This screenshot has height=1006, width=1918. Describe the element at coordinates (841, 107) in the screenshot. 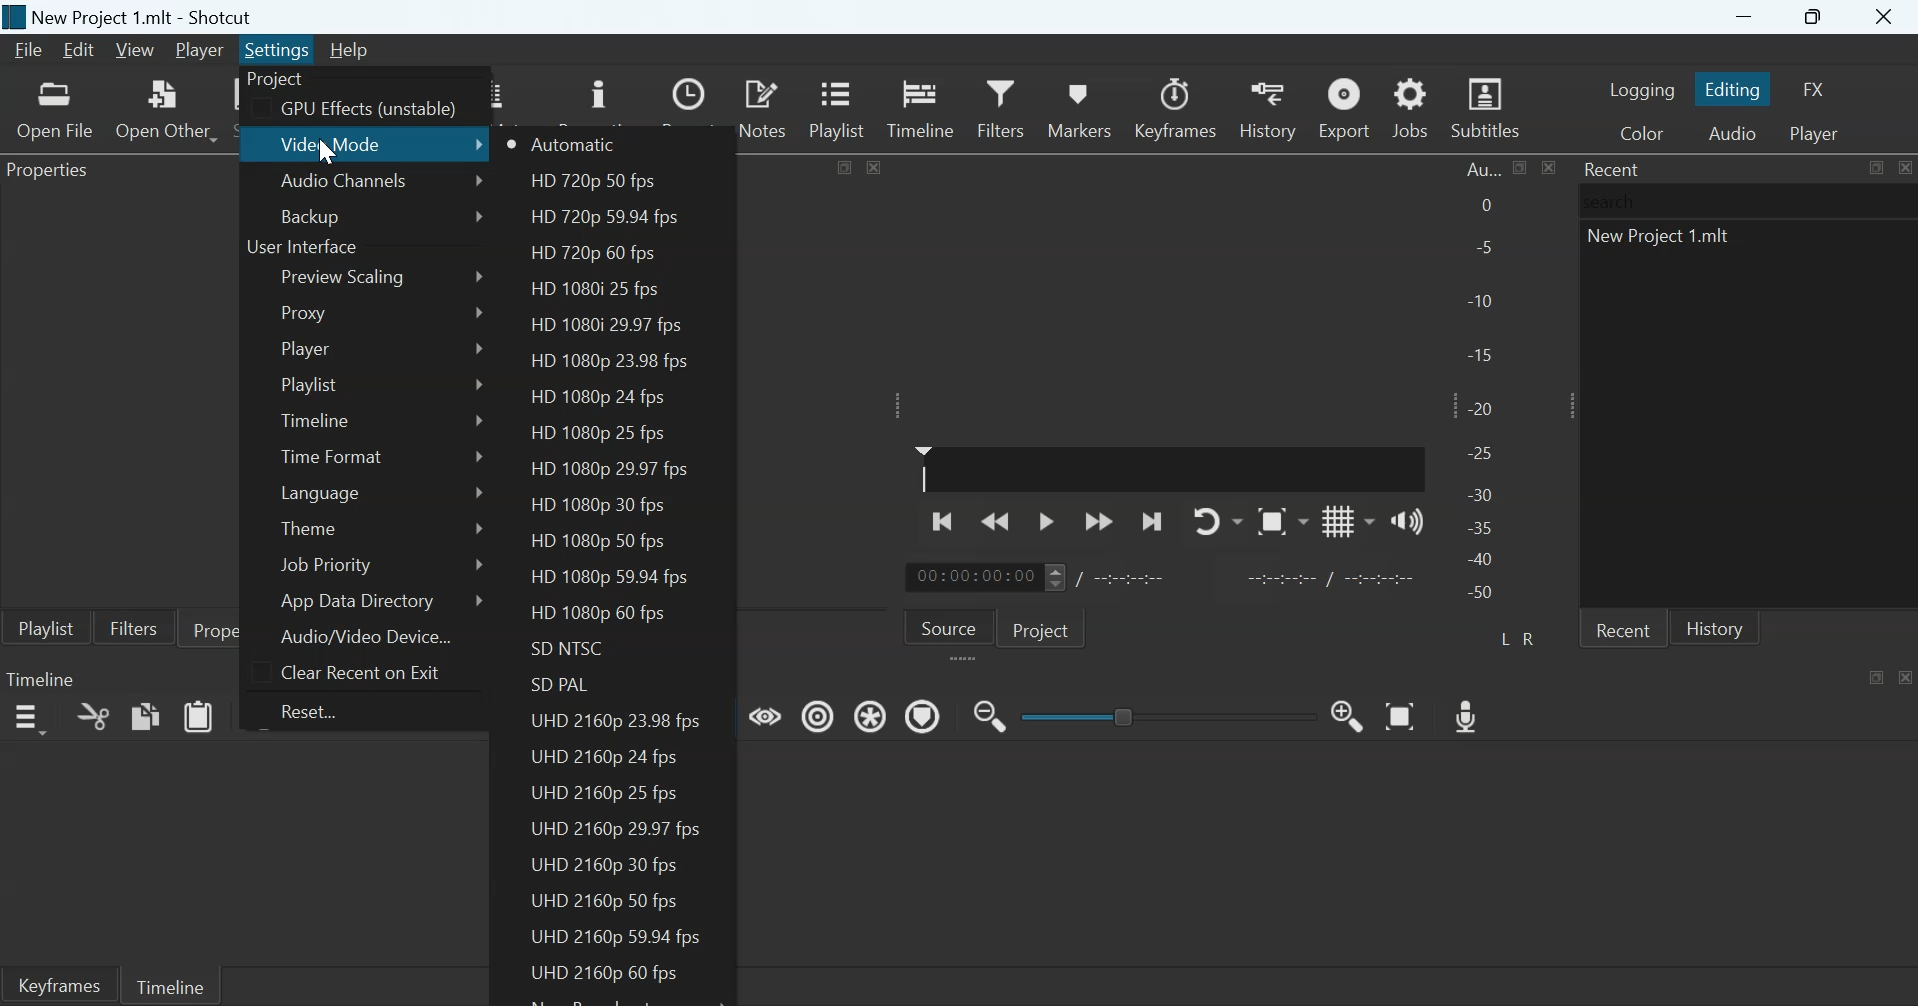

I see `Playlist` at that location.